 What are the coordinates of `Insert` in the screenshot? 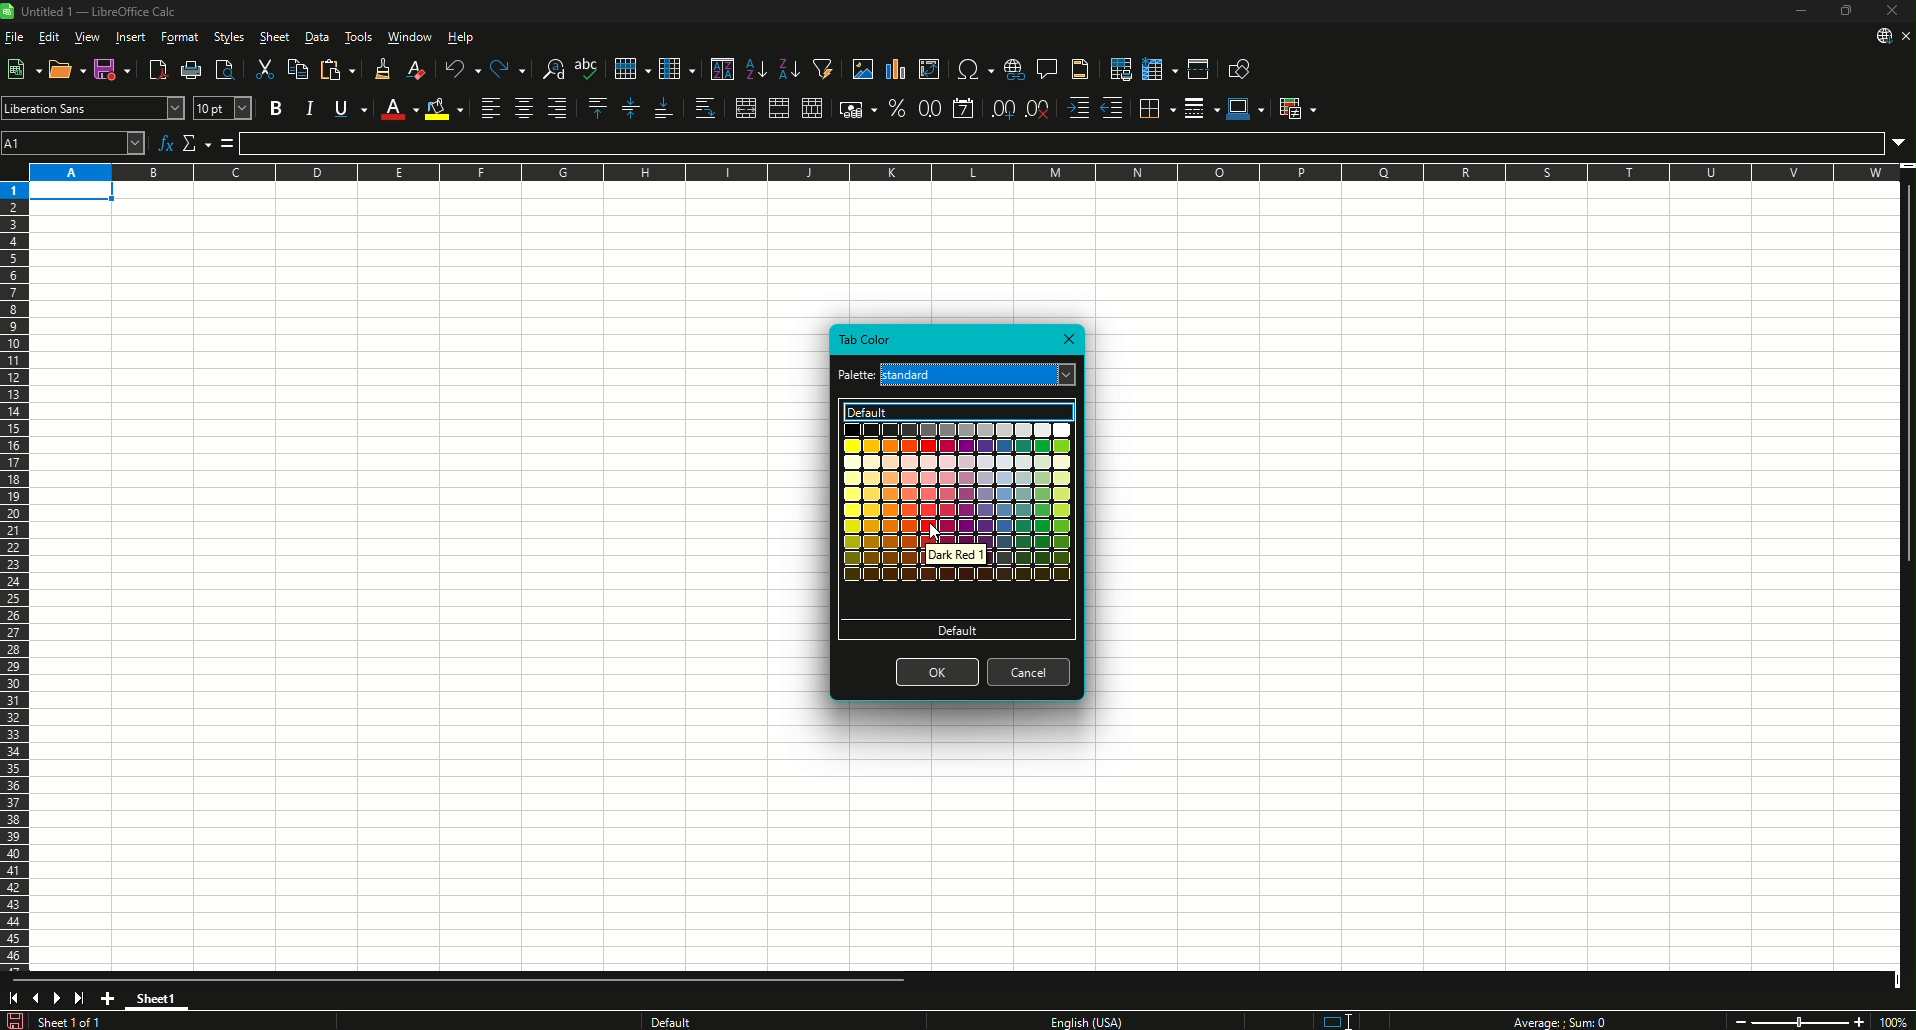 It's located at (131, 36).